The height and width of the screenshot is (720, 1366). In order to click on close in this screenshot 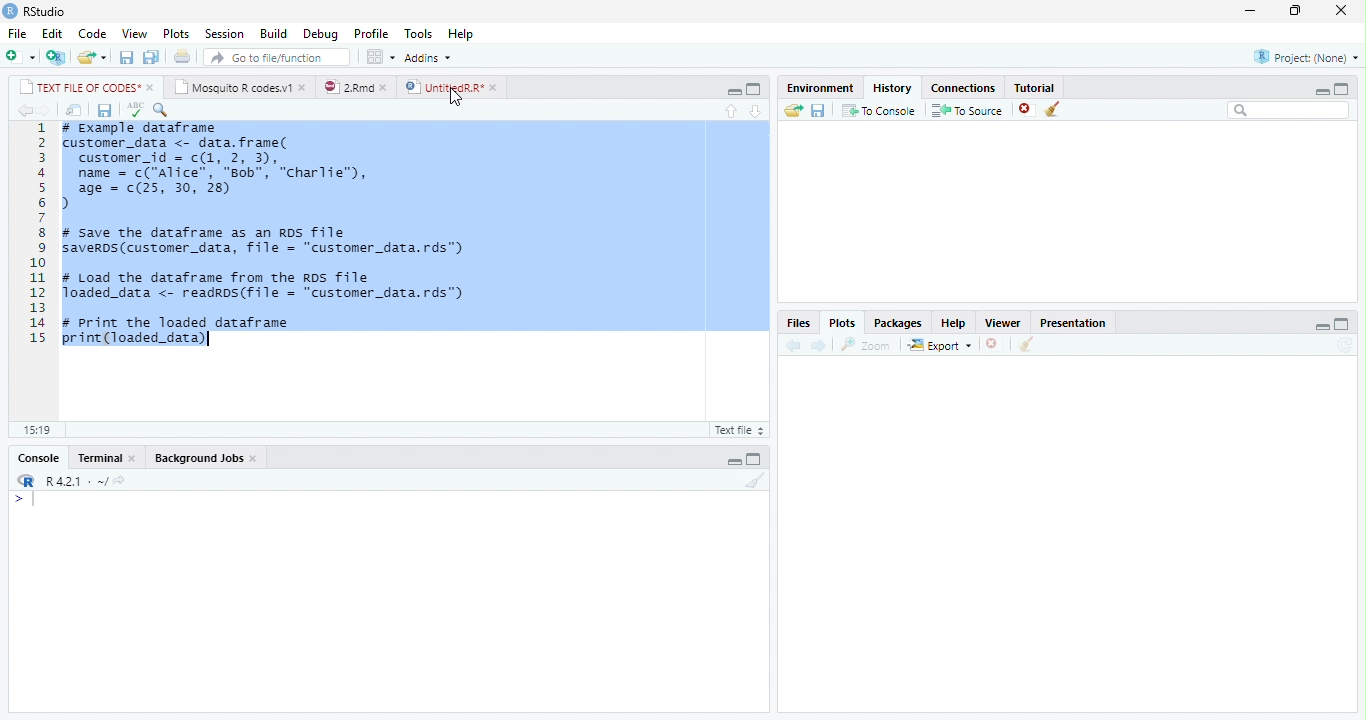, I will do `click(387, 87)`.